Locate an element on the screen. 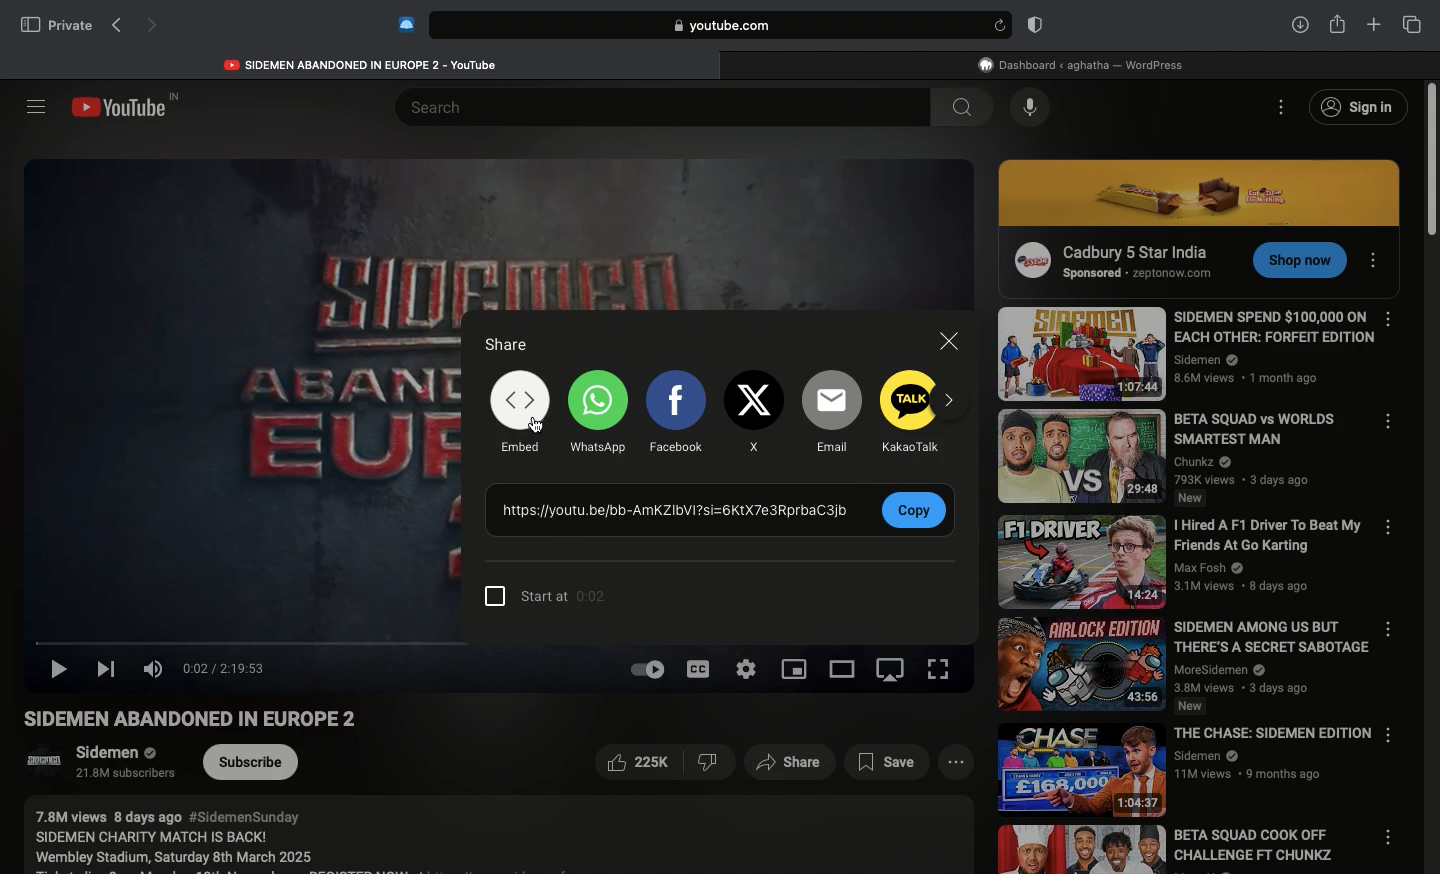 This screenshot has height=874, width=1440. X is located at coordinates (756, 410).